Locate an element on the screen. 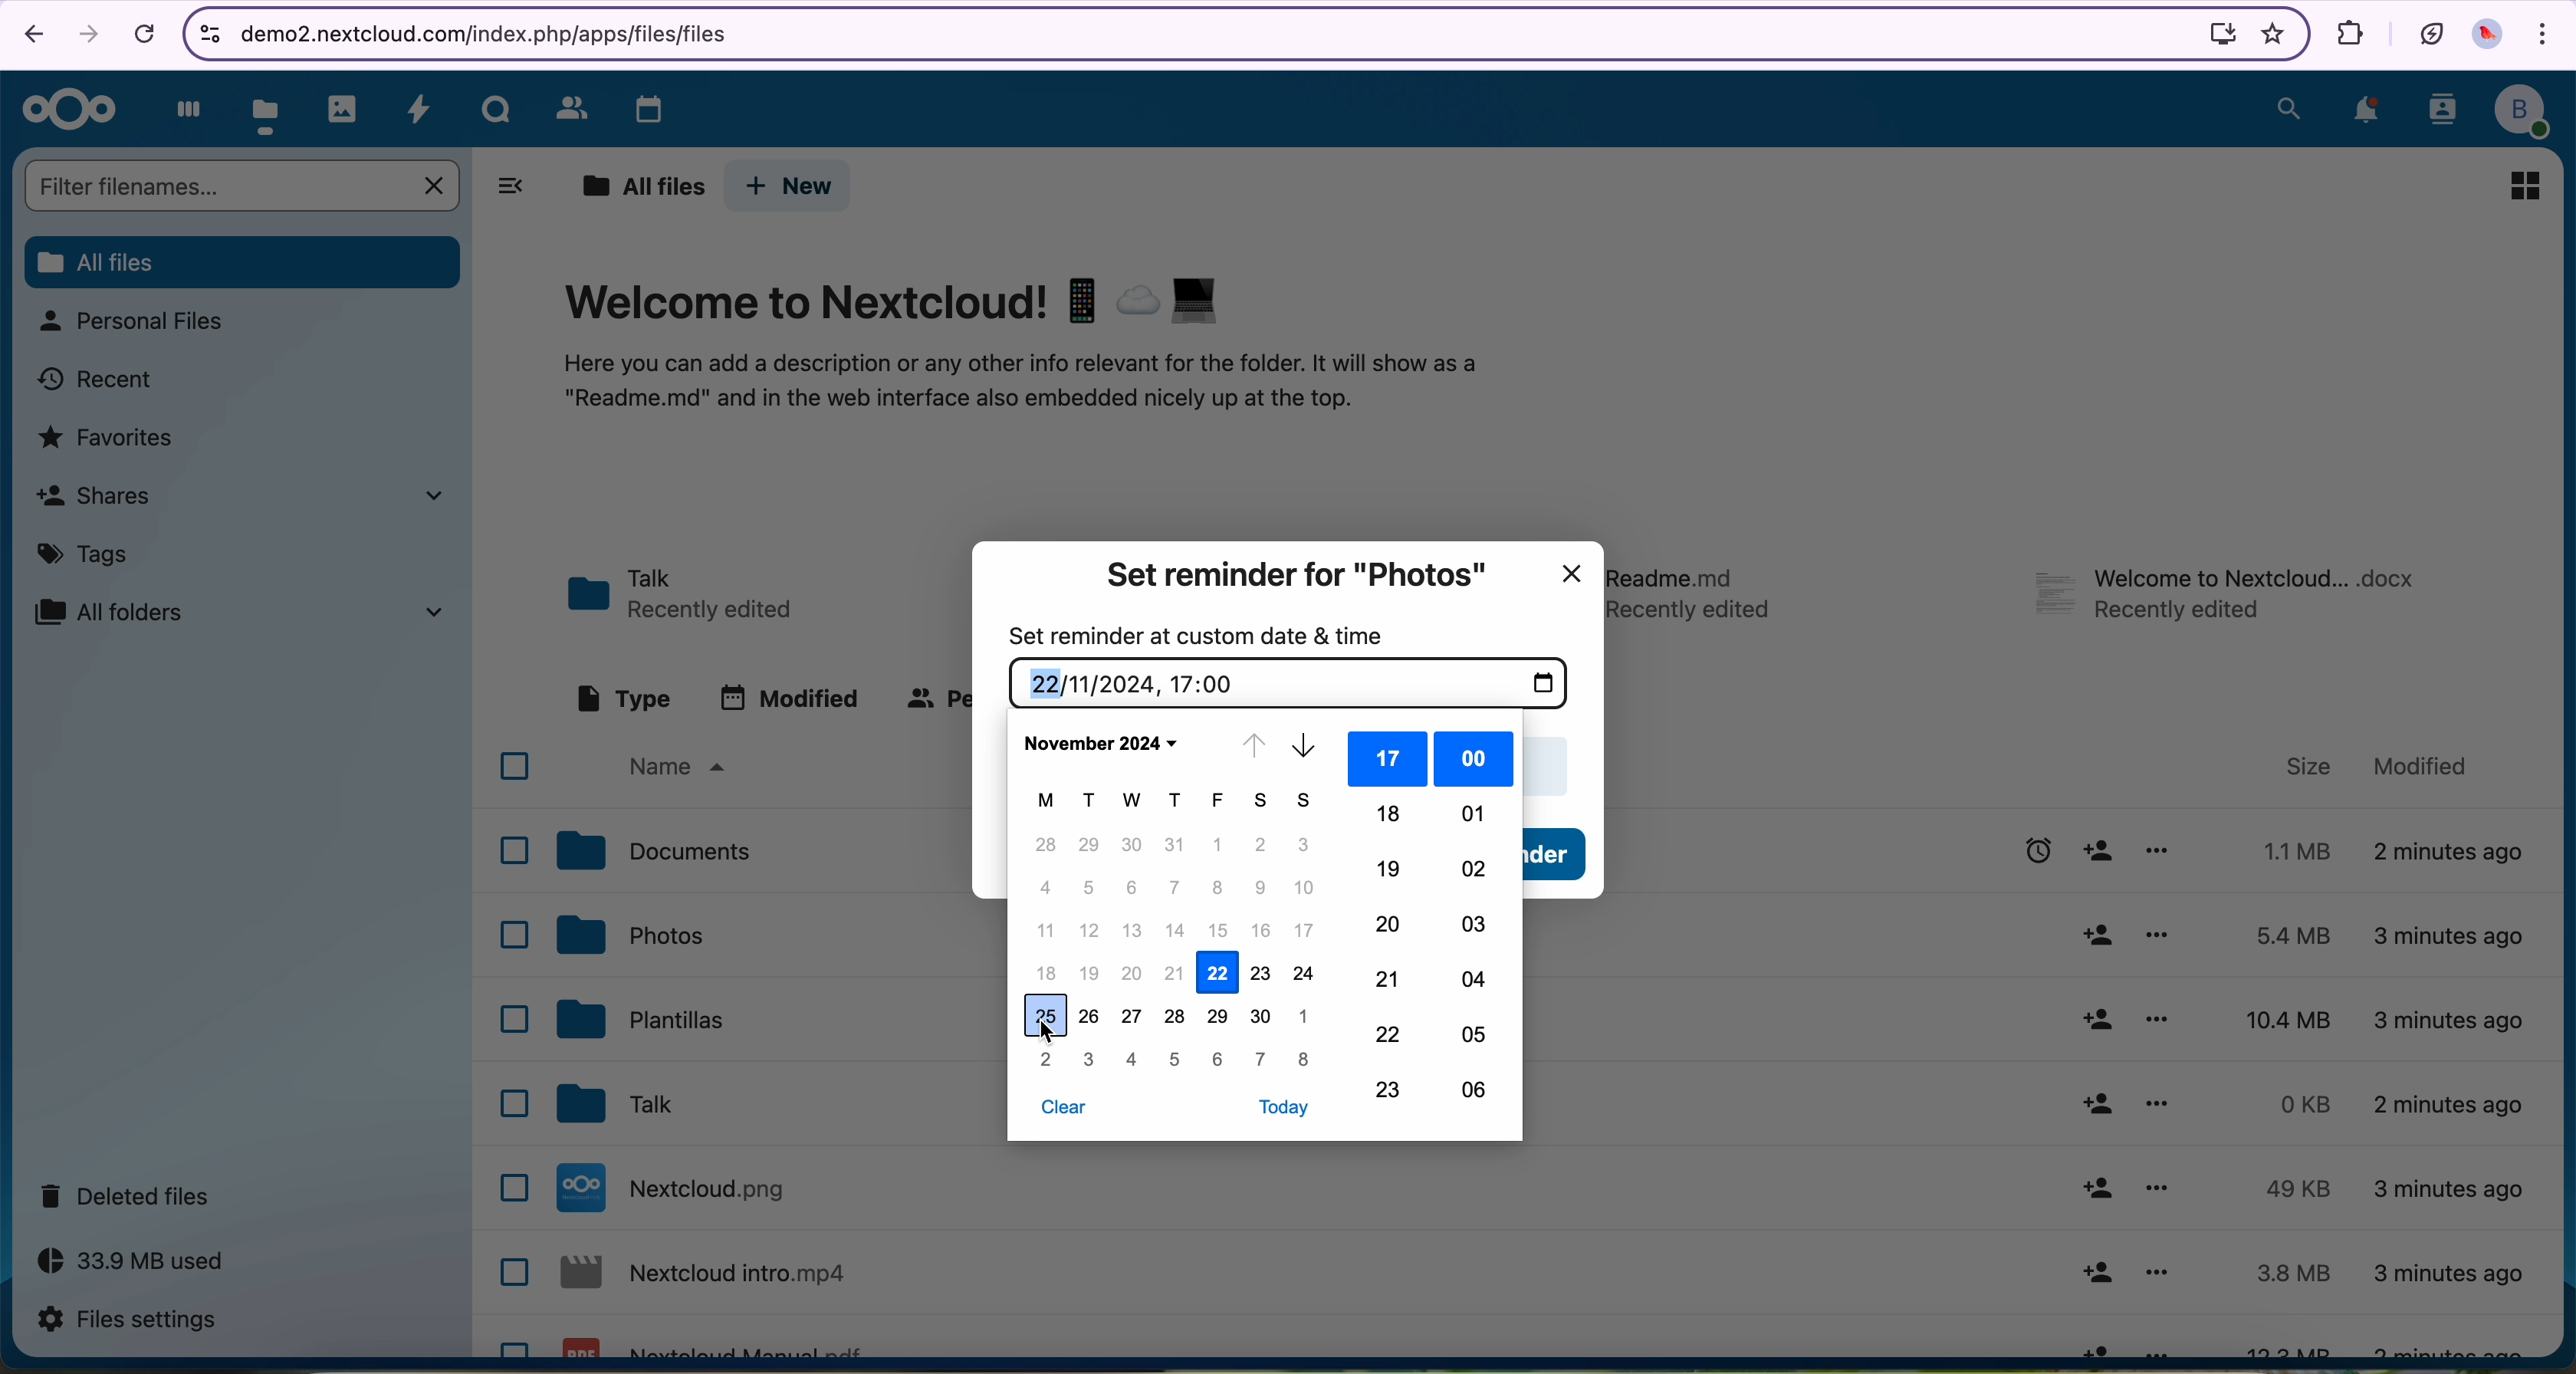 This screenshot has height=1374, width=2576. click on files is located at coordinates (270, 105).